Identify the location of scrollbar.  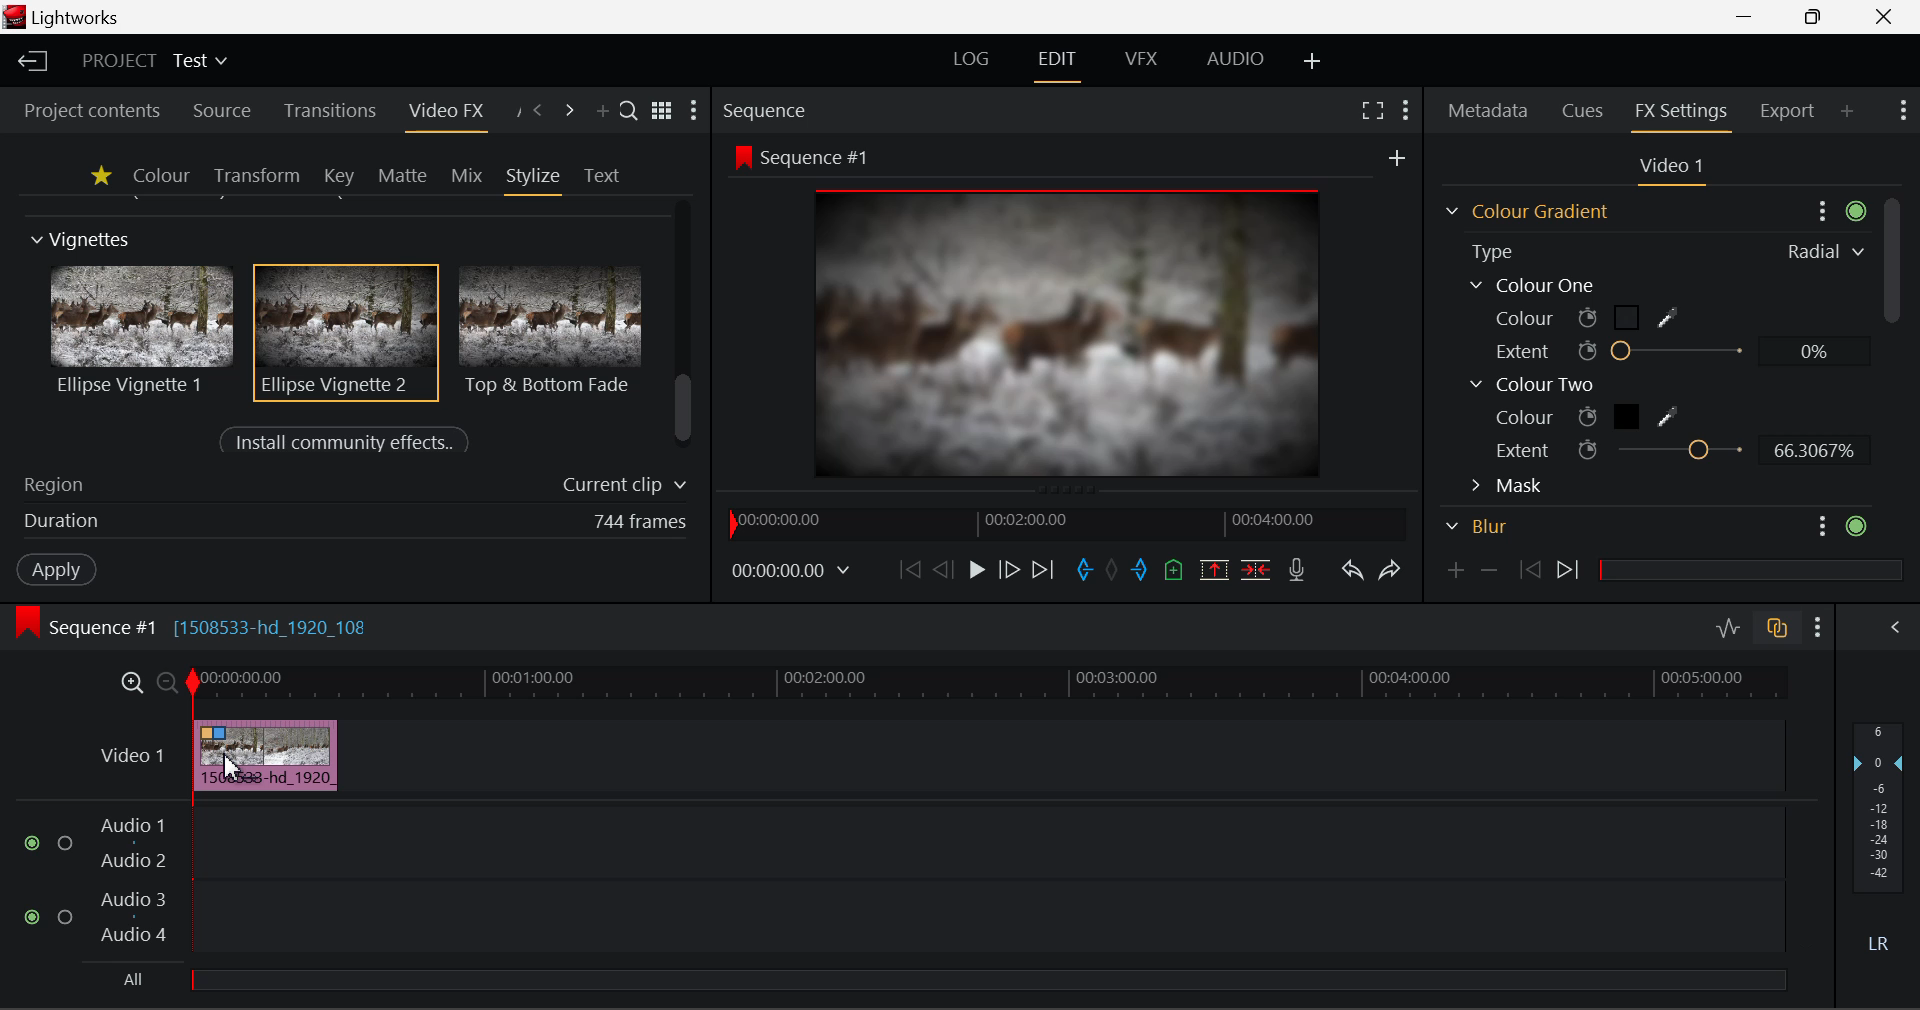
(686, 409).